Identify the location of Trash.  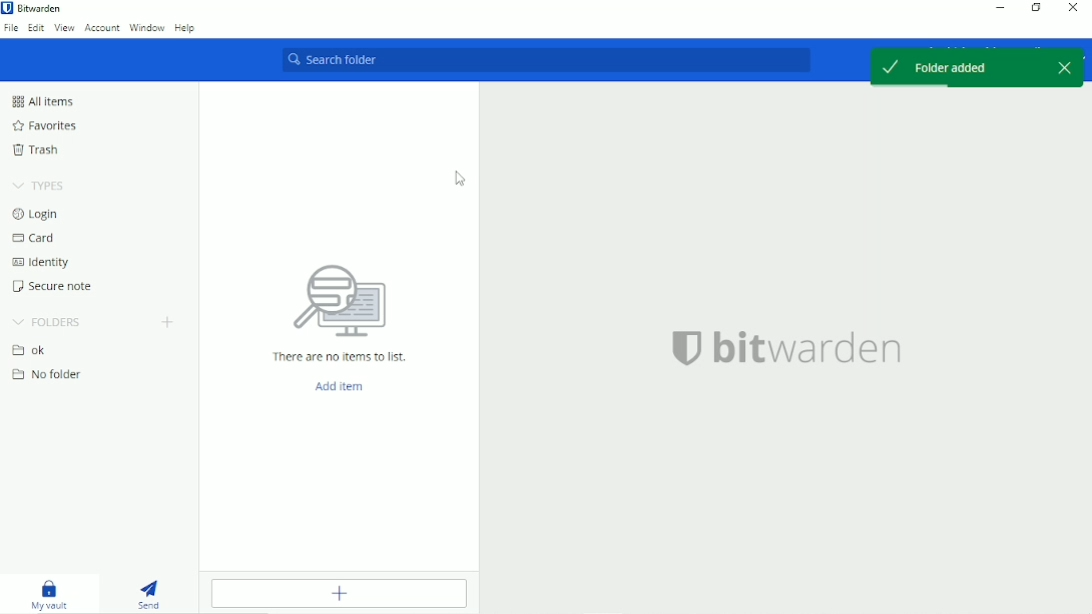
(36, 150).